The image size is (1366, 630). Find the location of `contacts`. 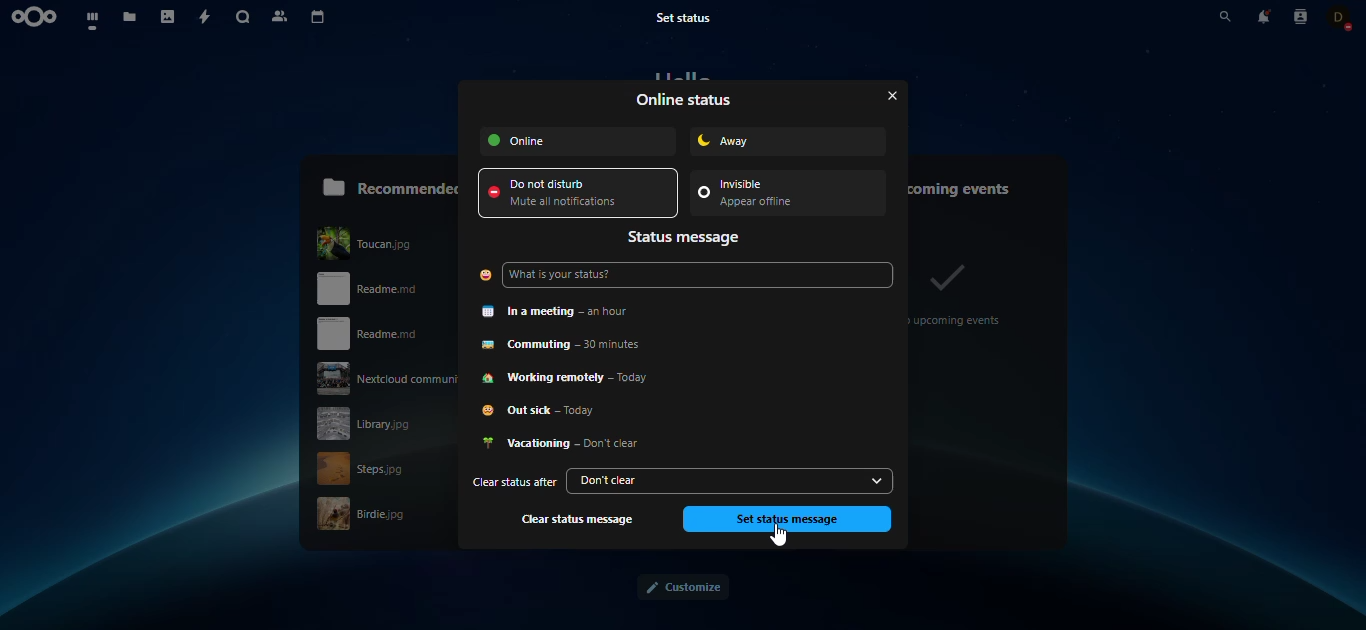

contacts is located at coordinates (280, 17).